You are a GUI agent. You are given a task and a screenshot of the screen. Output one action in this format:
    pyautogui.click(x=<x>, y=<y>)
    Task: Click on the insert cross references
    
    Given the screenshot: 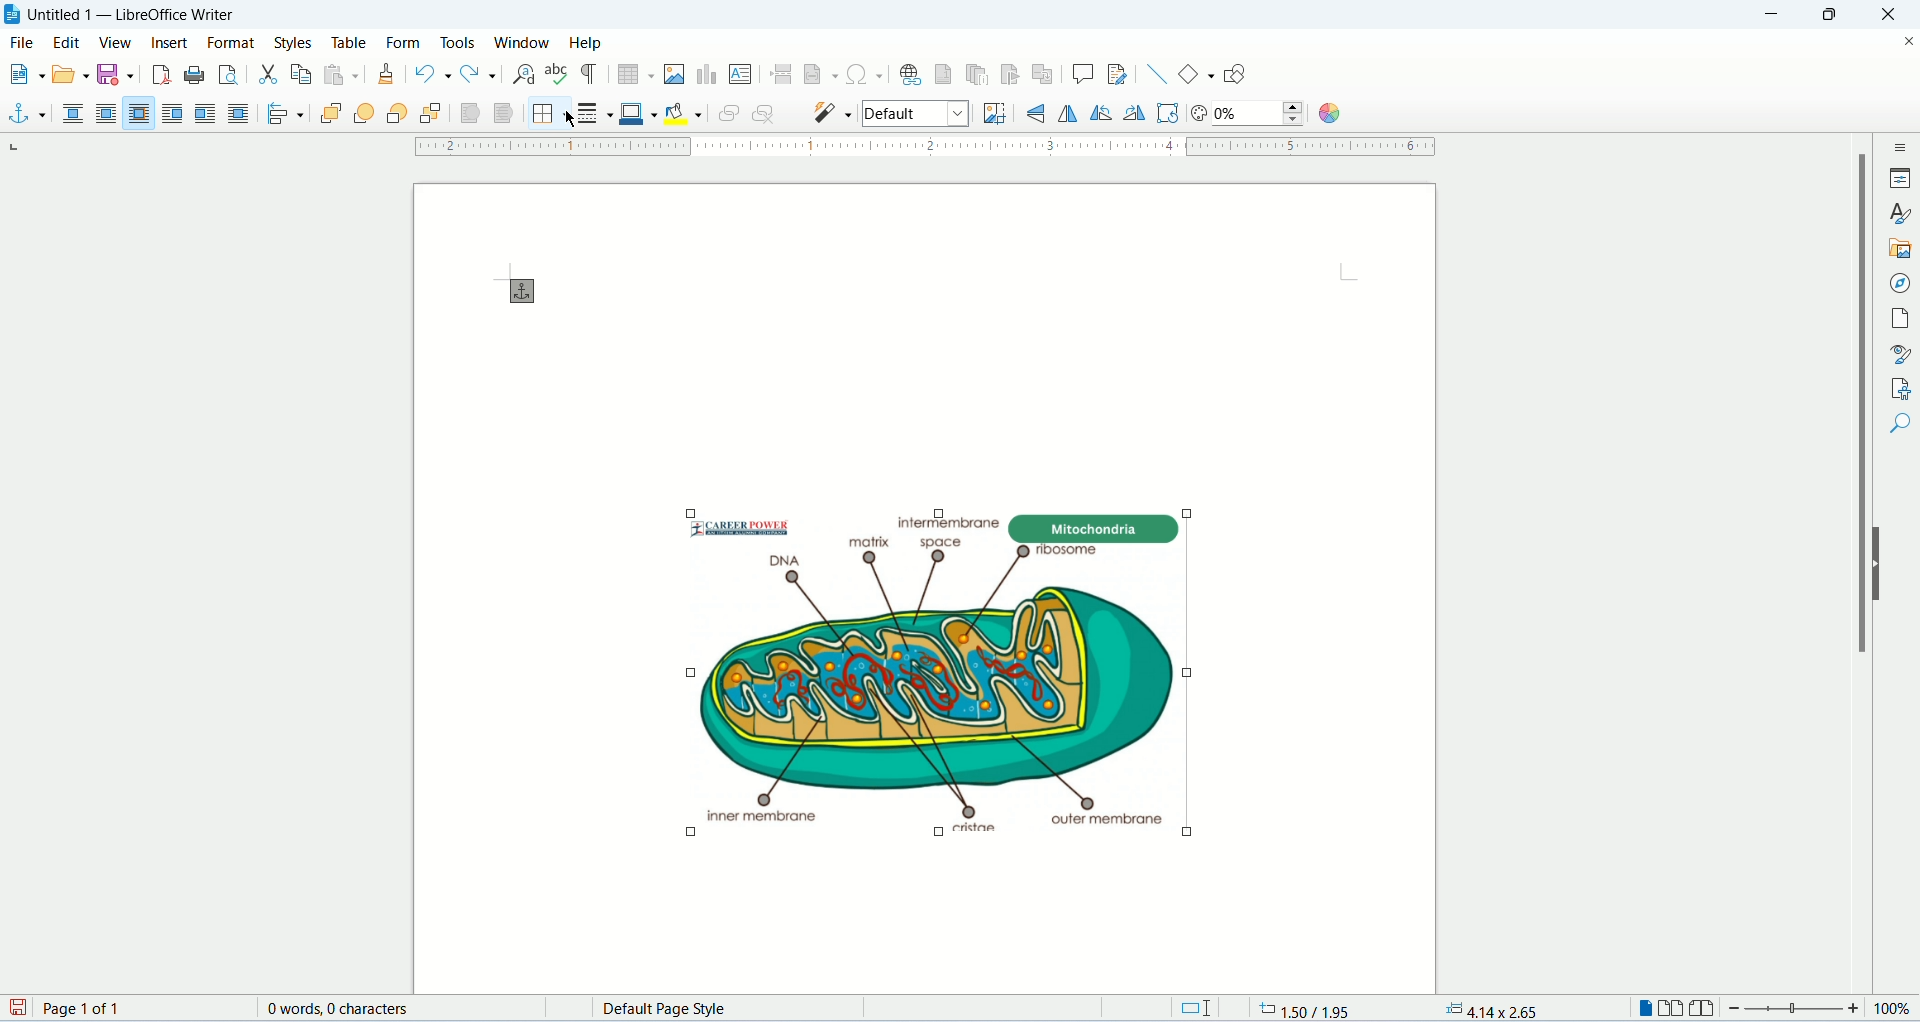 What is the action you would take?
    pyautogui.click(x=1042, y=75)
    